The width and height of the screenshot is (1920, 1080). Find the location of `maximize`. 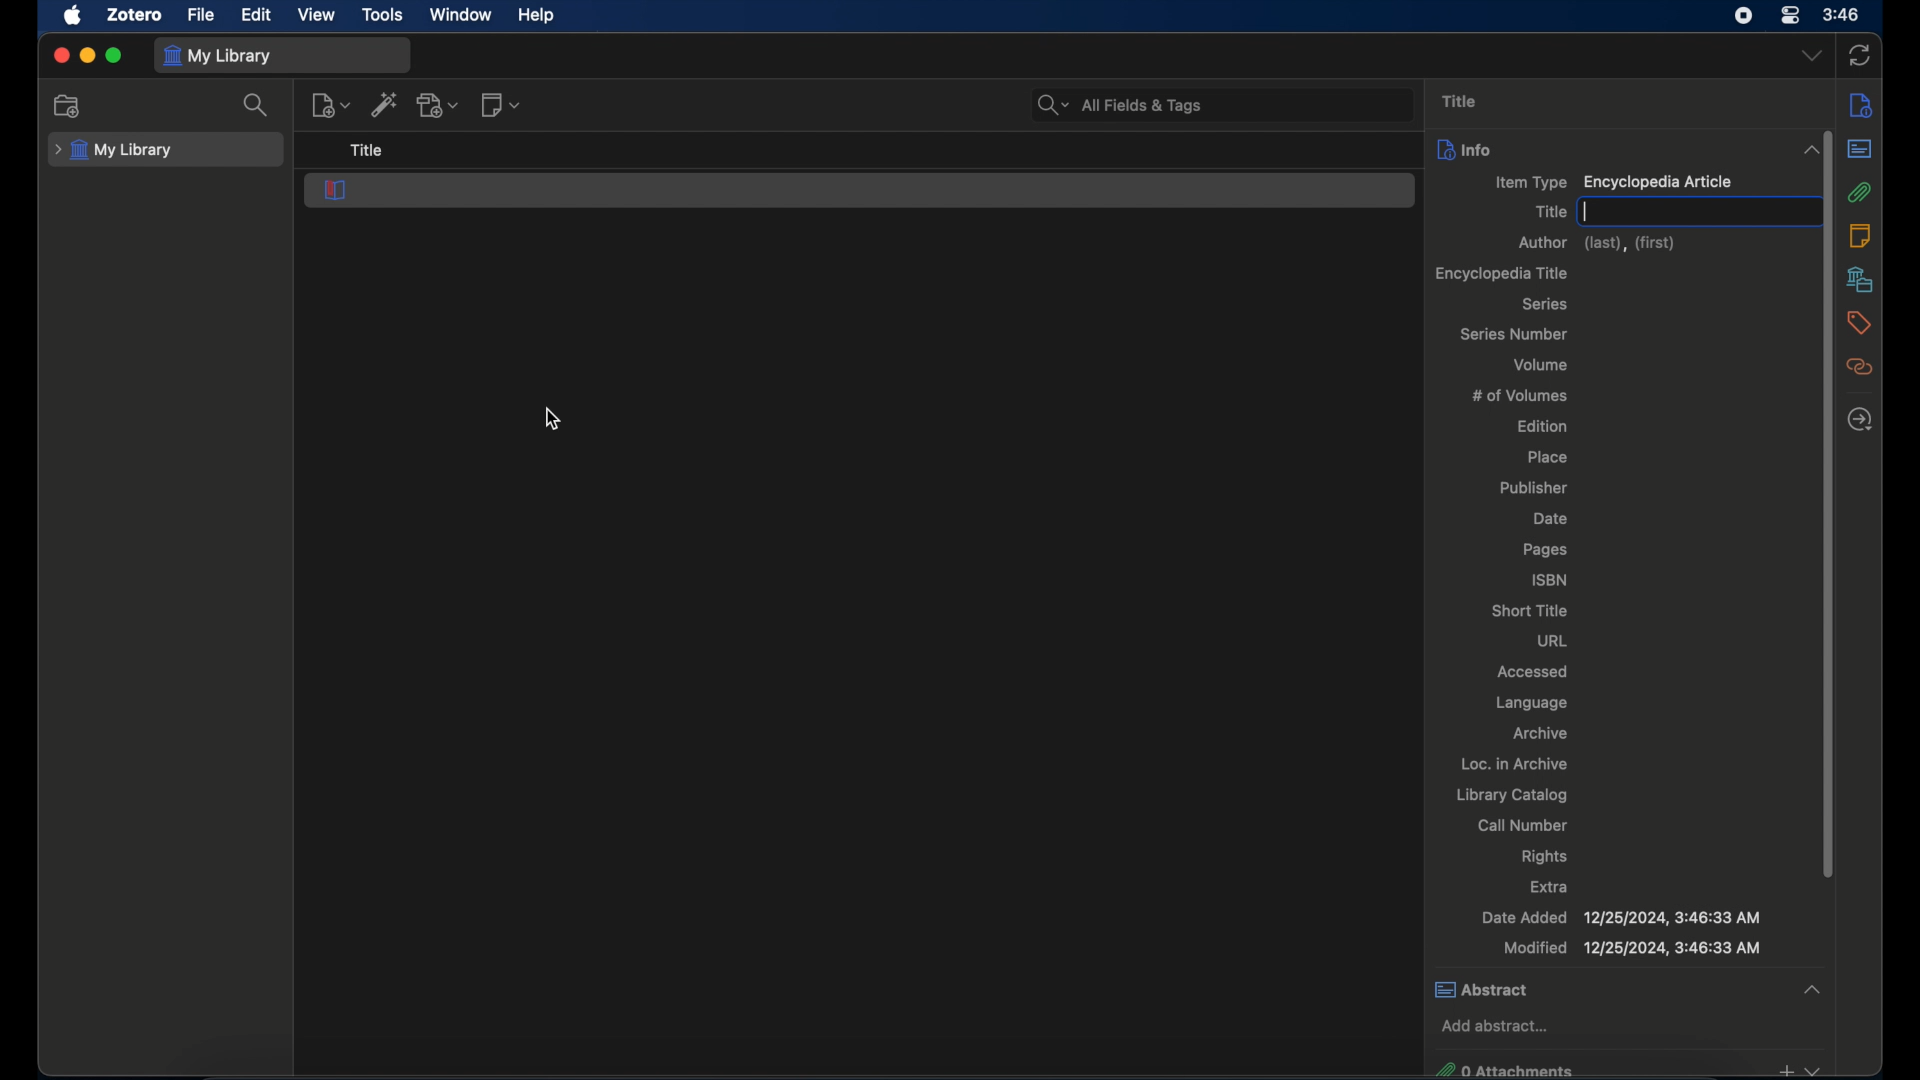

maximize is located at coordinates (114, 56).